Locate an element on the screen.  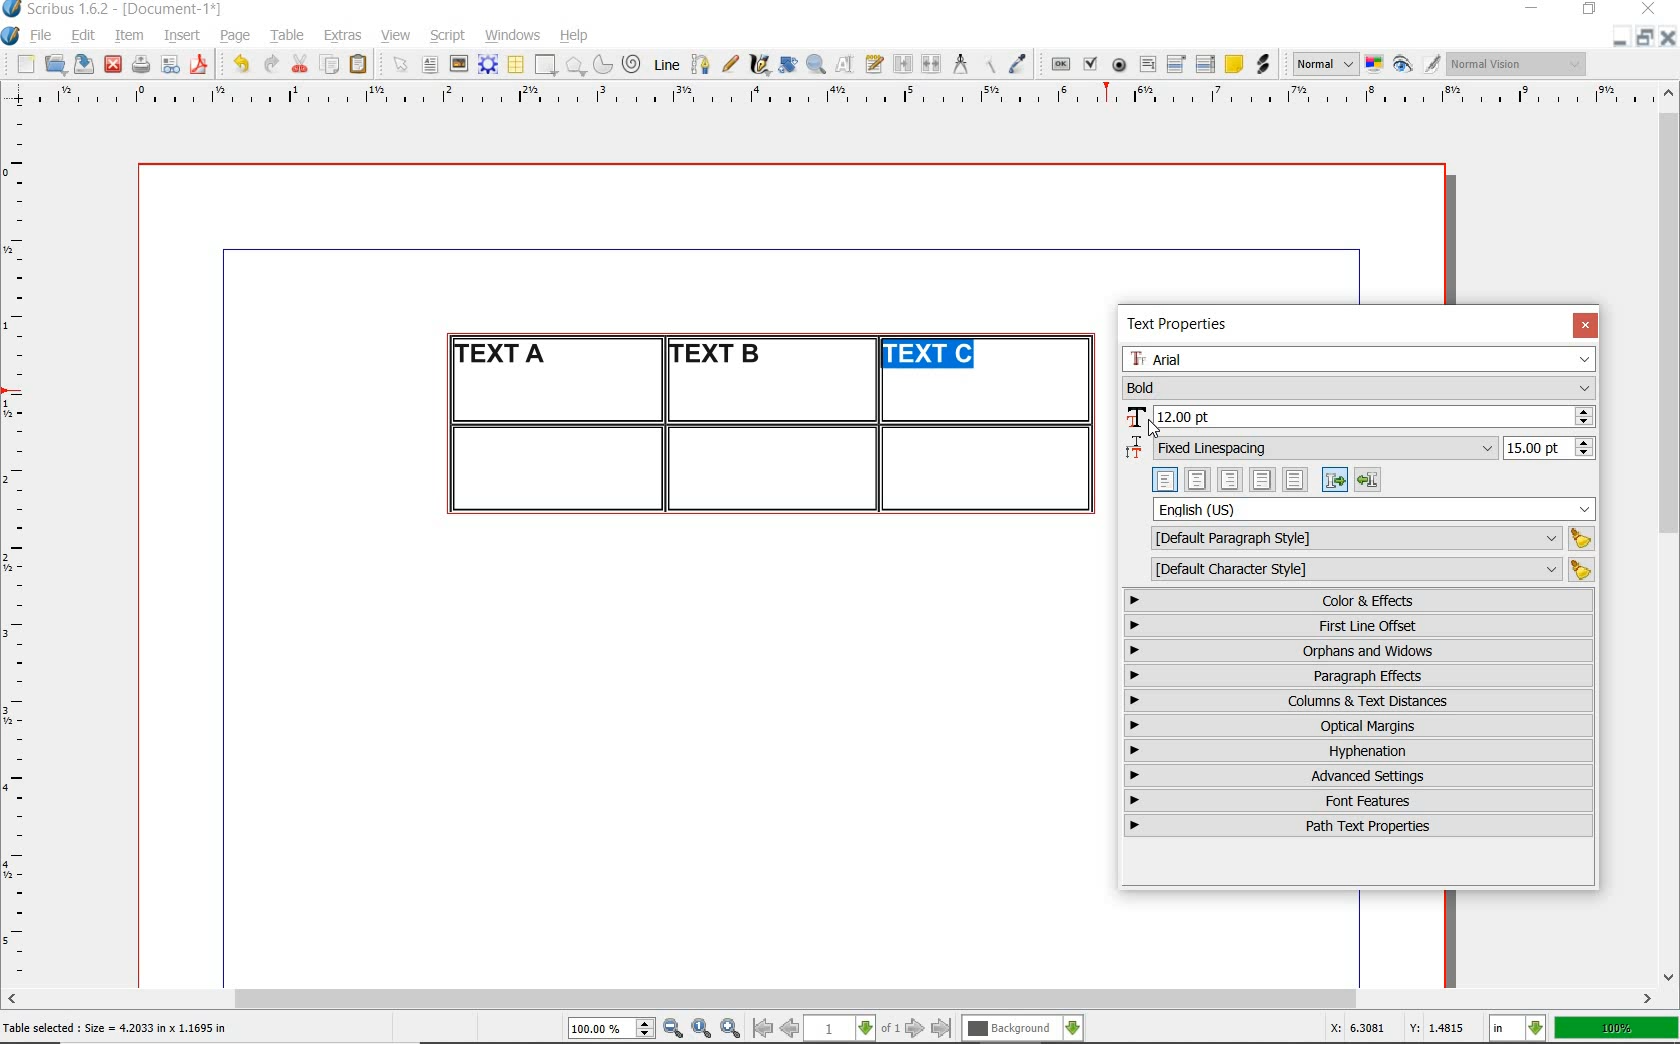
rotate item is located at coordinates (788, 64).